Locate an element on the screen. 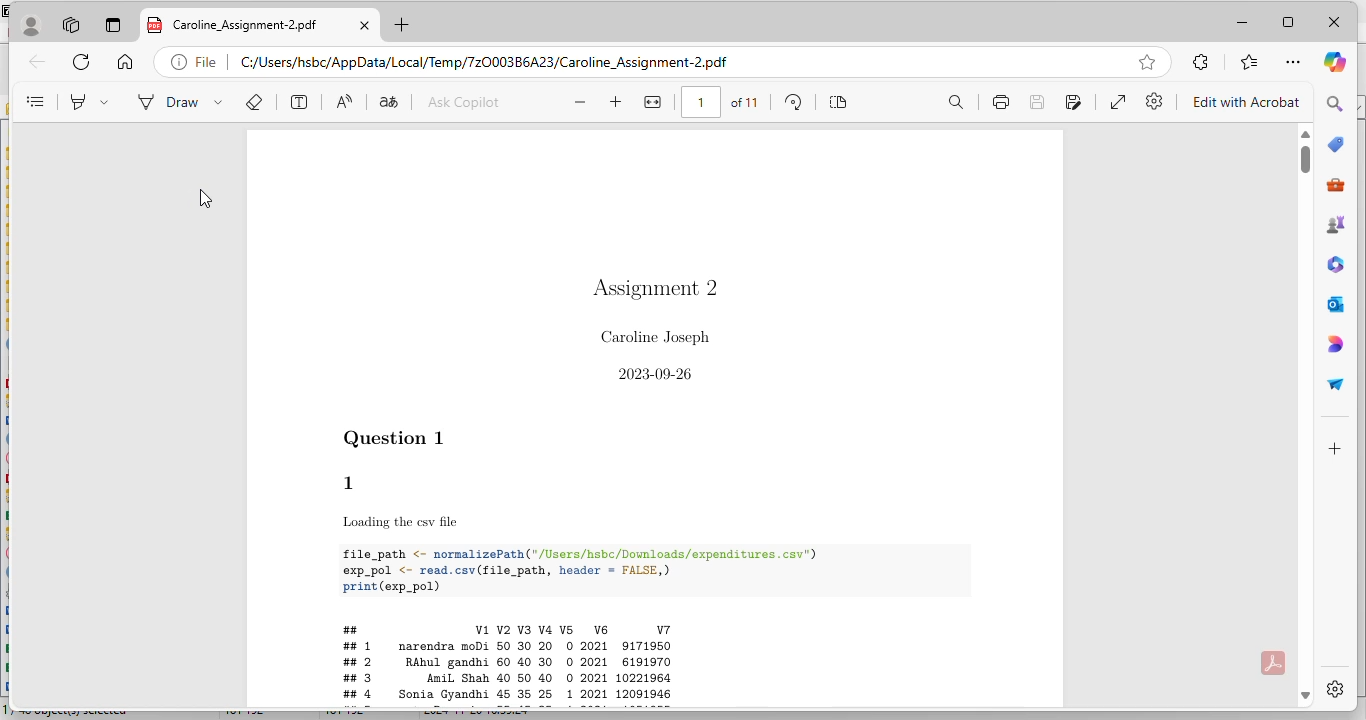 This screenshot has height=720, width=1366. microsoft shopping is located at coordinates (1337, 143).